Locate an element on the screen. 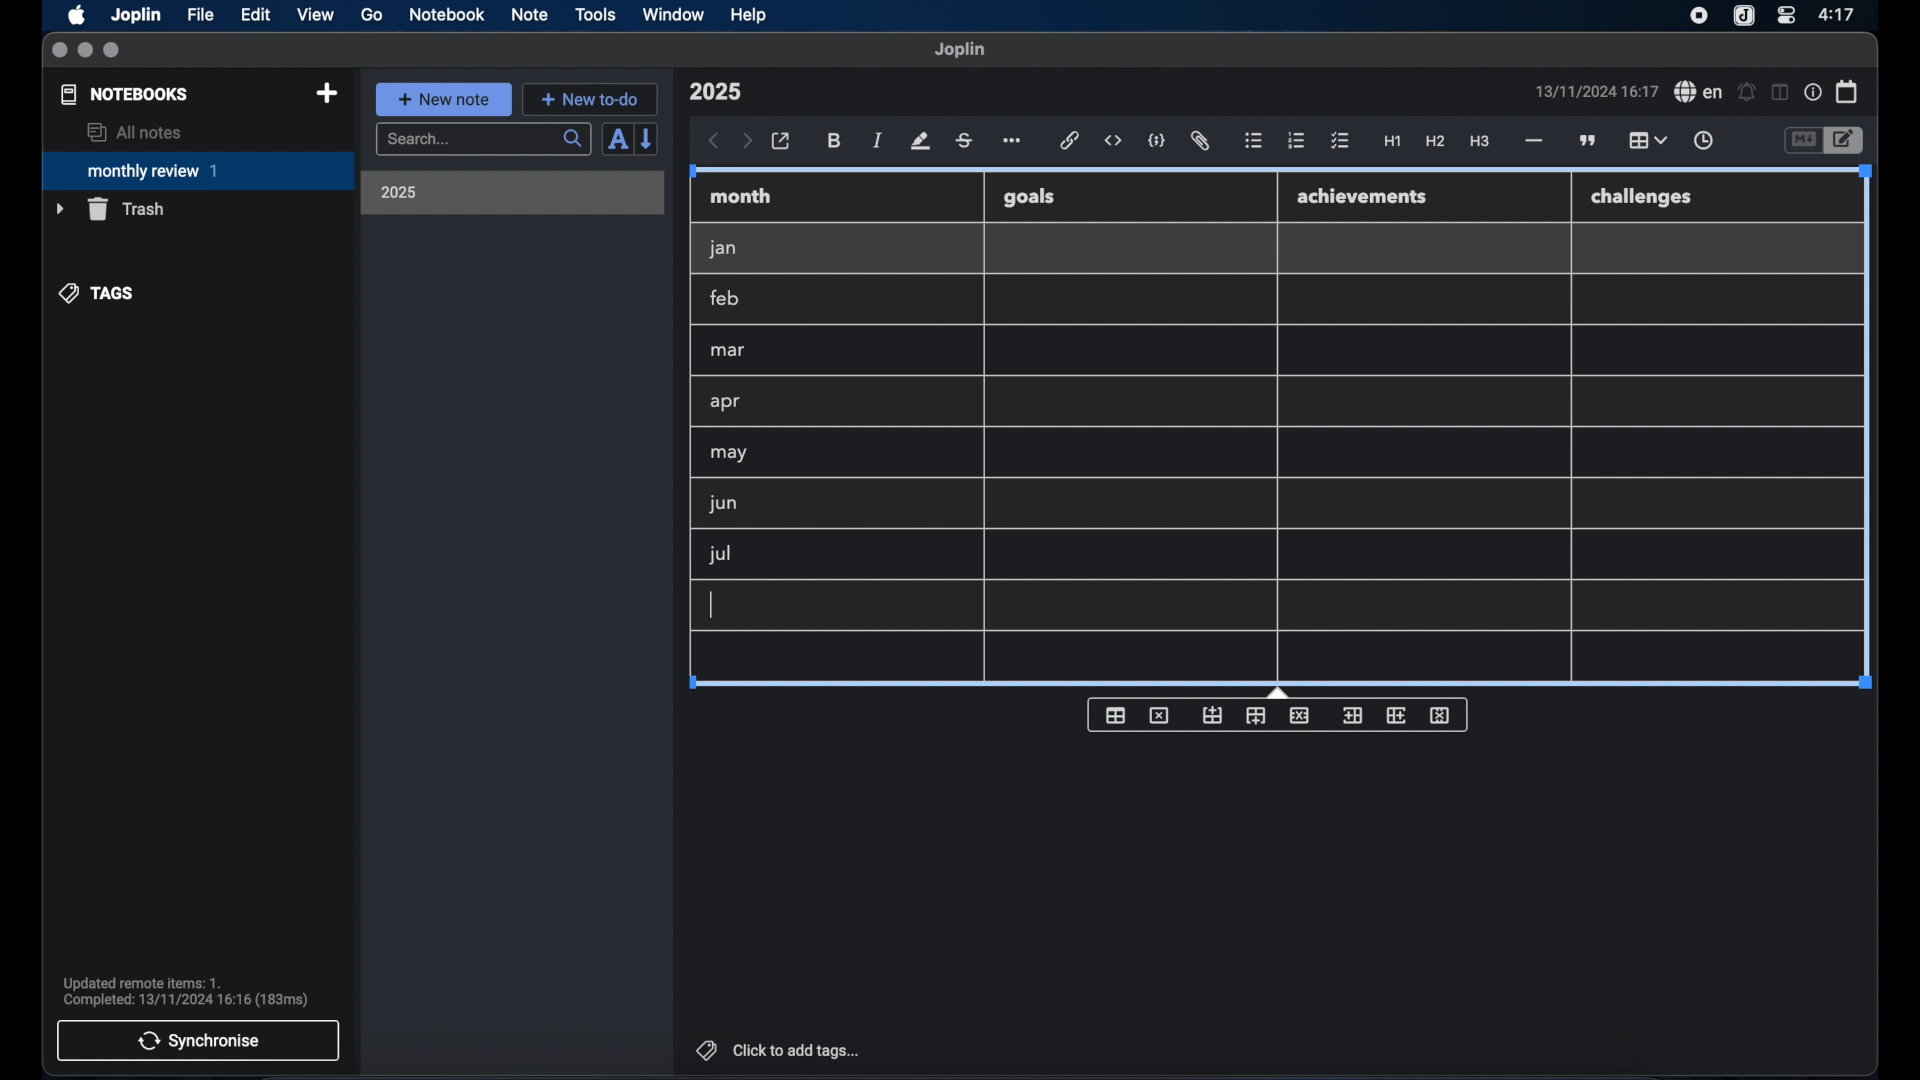 The image size is (1920, 1080). feb is located at coordinates (726, 298).